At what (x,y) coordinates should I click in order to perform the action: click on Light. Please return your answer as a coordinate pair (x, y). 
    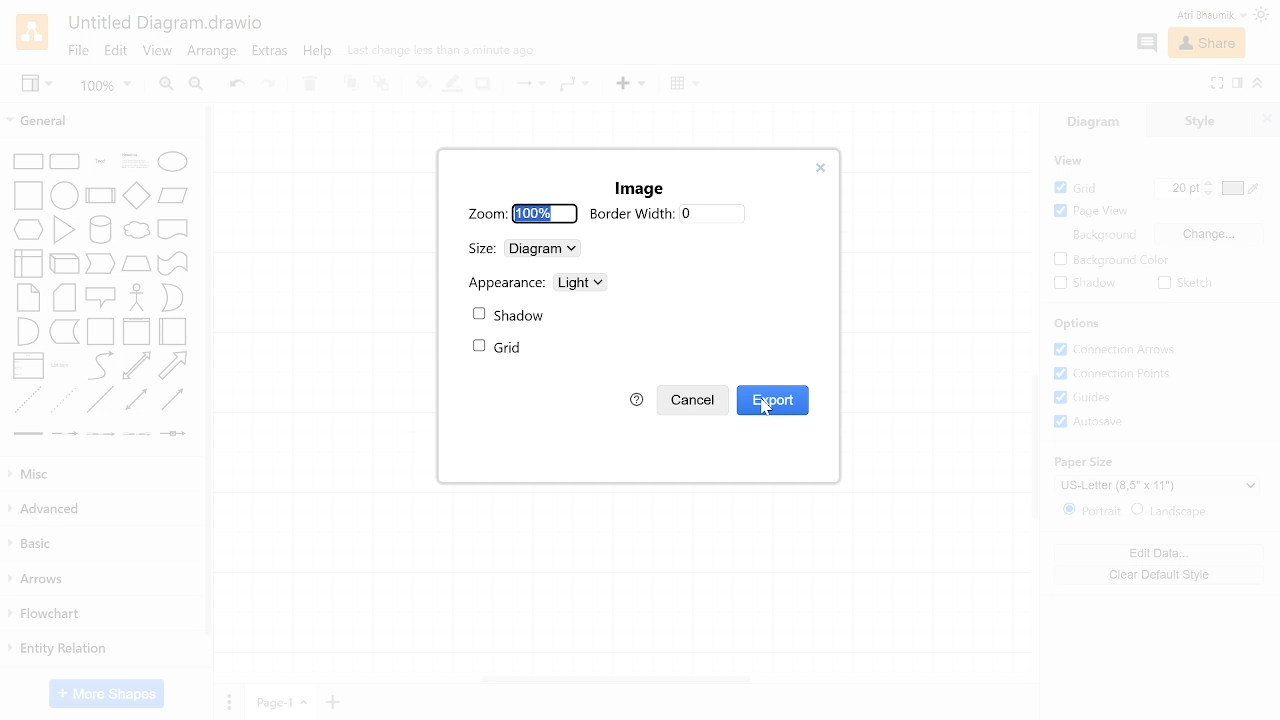
    Looking at the image, I should click on (579, 283).